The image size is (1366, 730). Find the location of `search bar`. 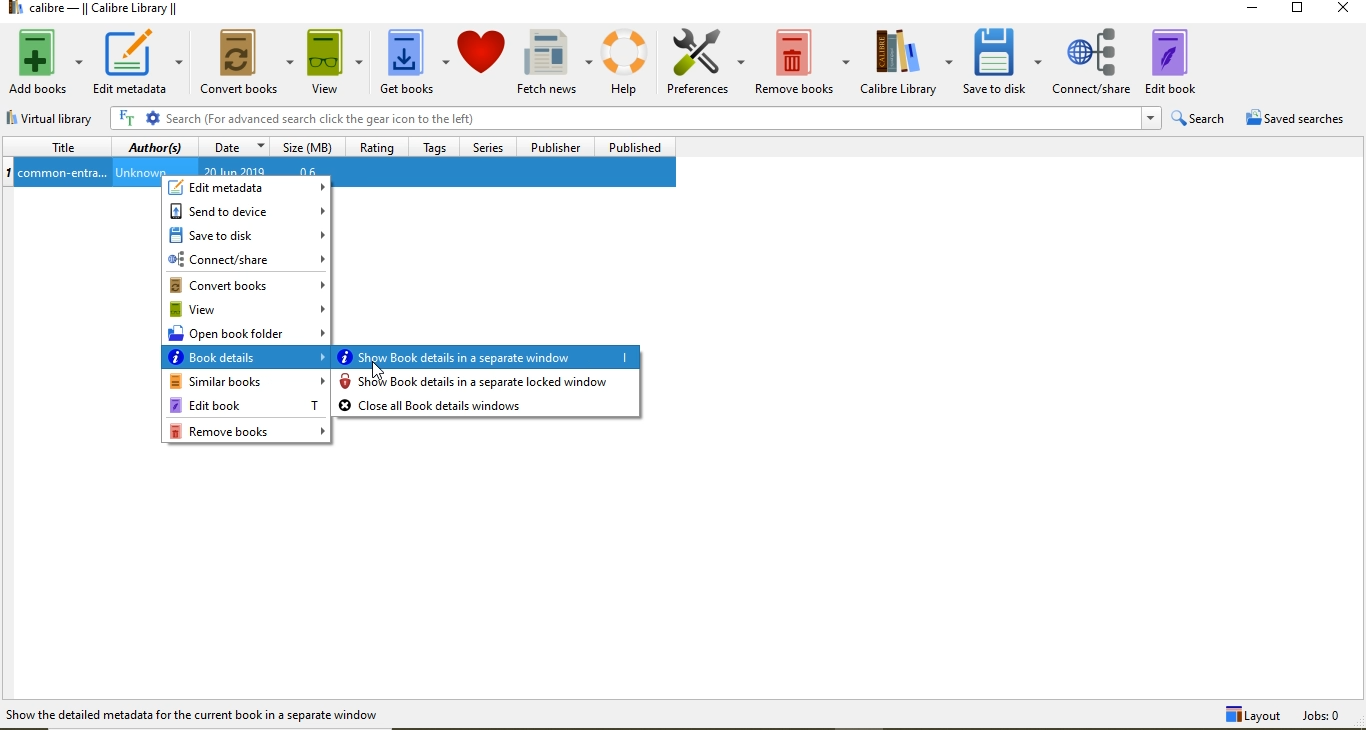

search bar is located at coordinates (624, 119).